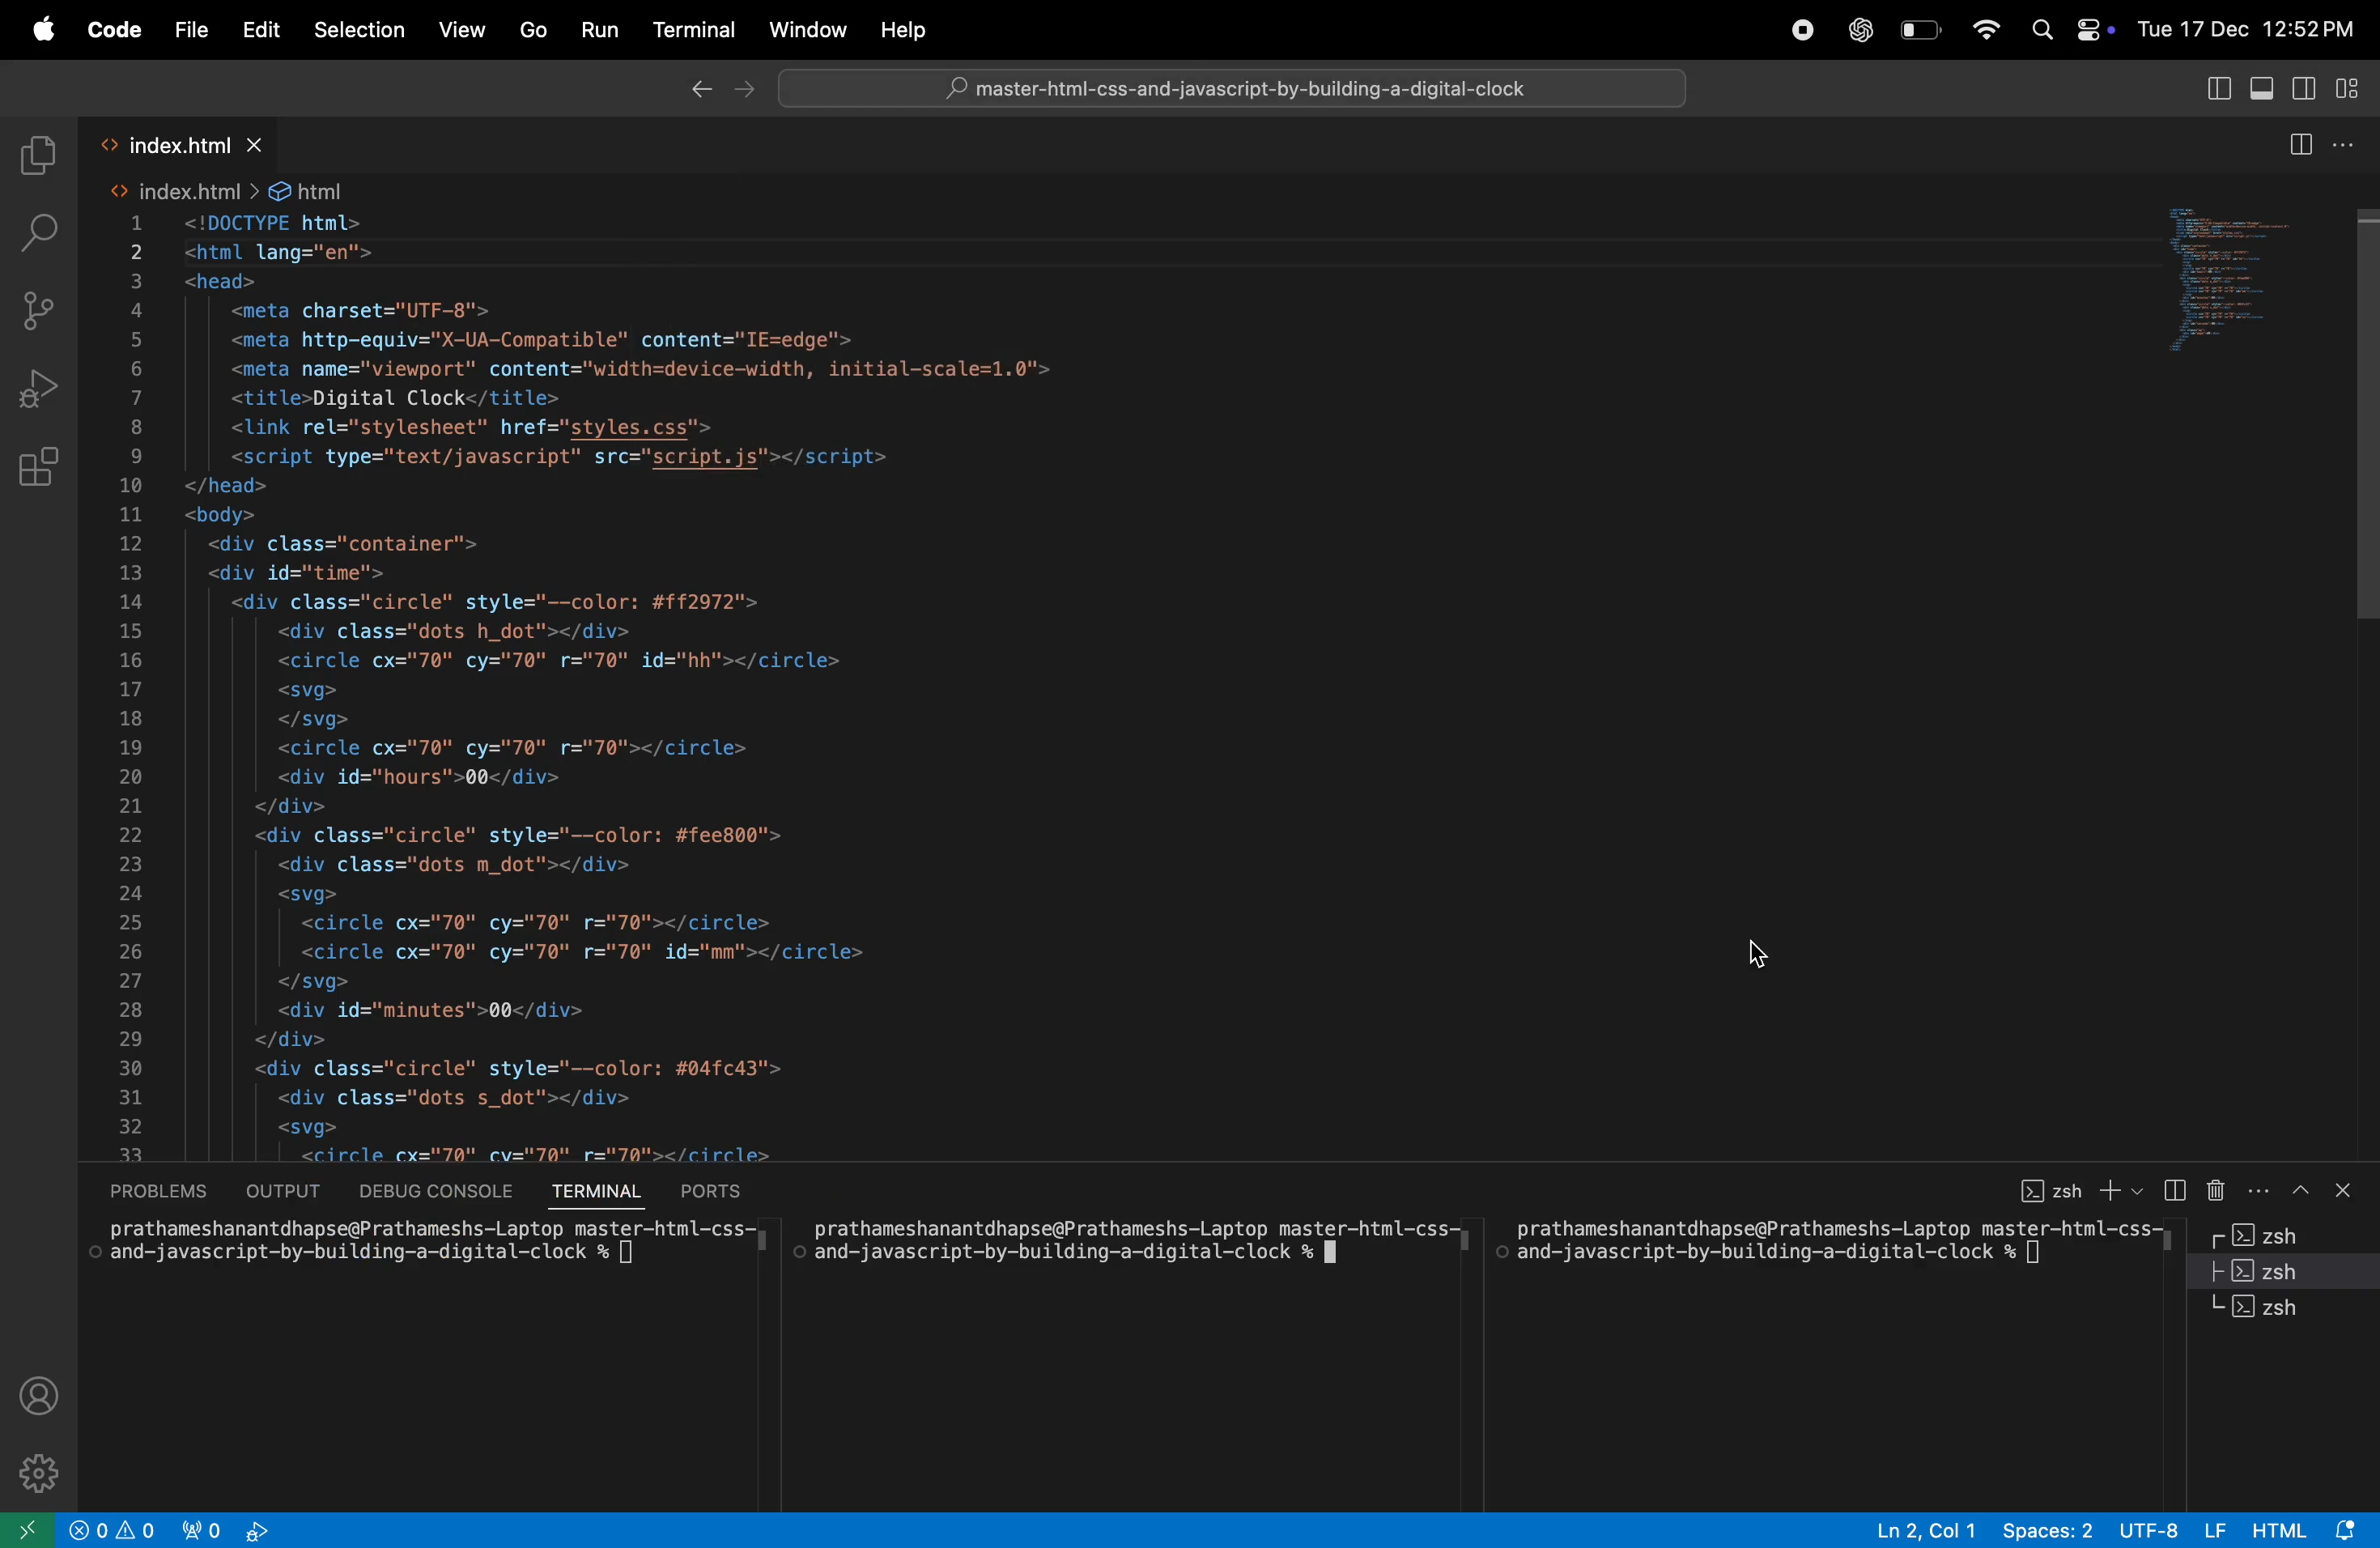  What do you see at coordinates (2313, 1529) in the screenshot?
I see `Html Alert` at bounding box center [2313, 1529].